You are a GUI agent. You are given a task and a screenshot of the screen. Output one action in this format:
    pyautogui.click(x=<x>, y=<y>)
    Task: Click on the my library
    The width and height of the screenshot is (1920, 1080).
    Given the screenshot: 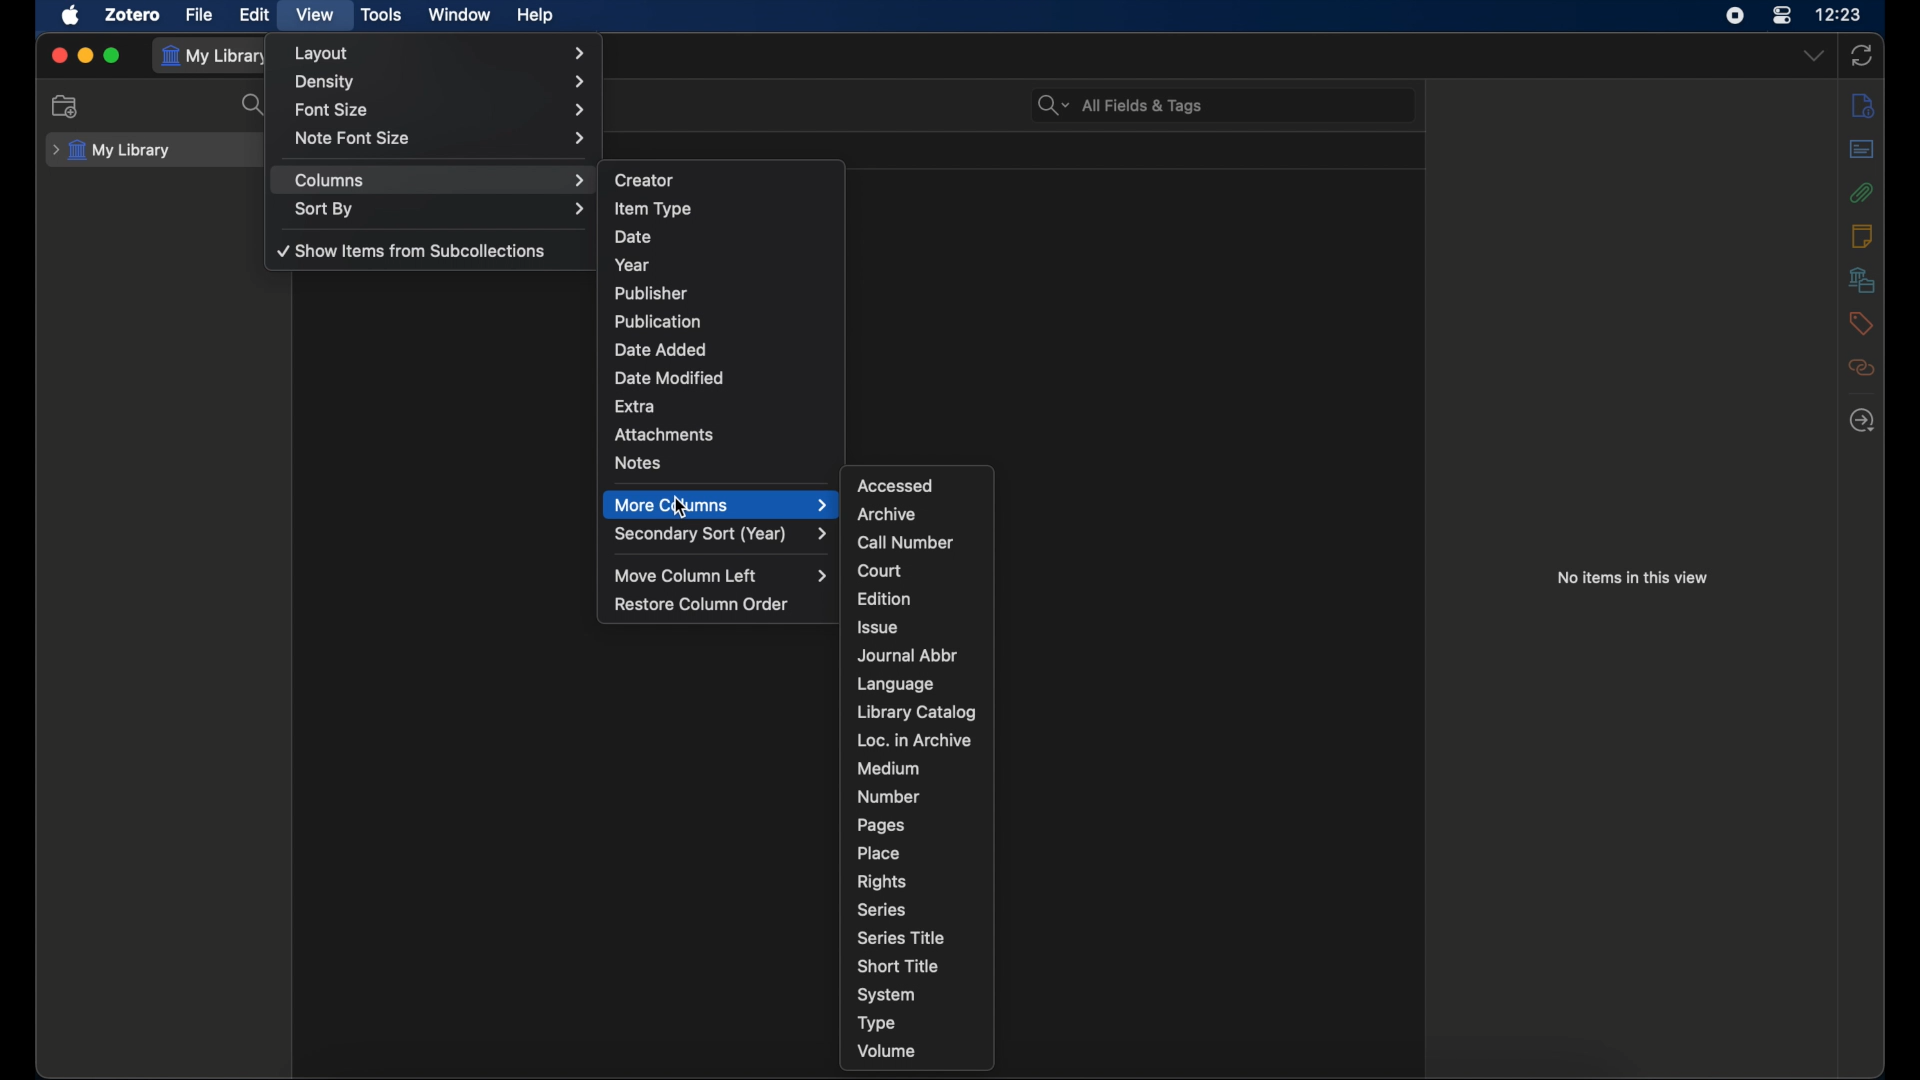 What is the action you would take?
    pyautogui.click(x=112, y=151)
    